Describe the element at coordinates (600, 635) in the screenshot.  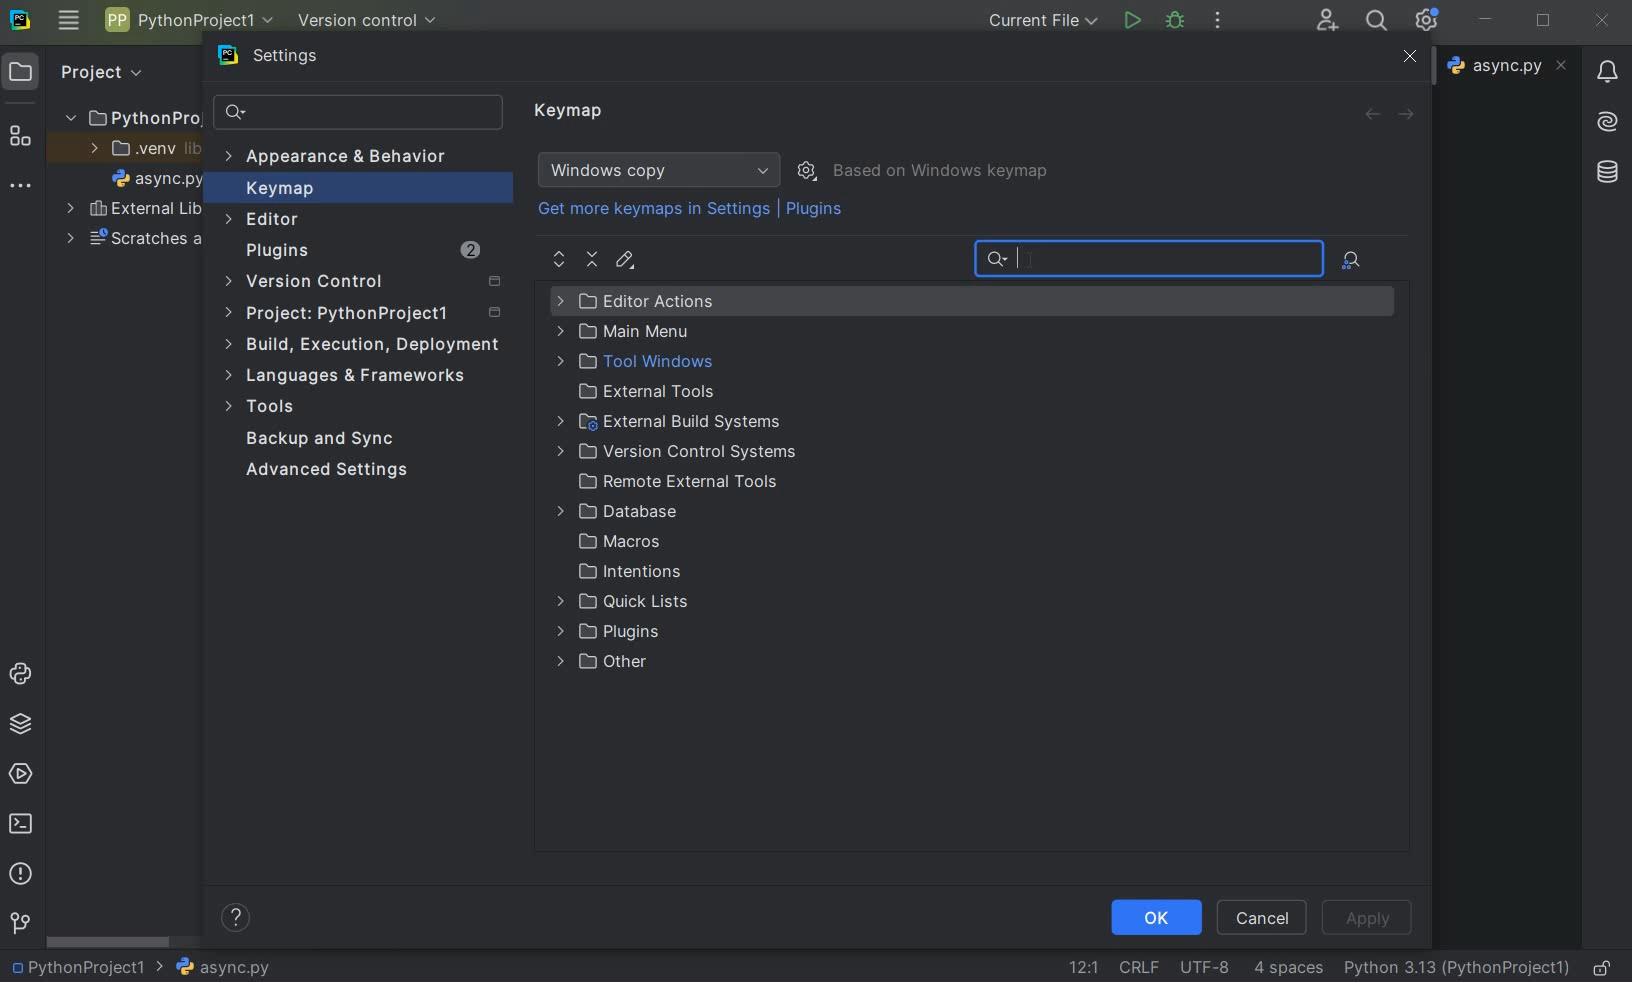
I see `plugins` at that location.